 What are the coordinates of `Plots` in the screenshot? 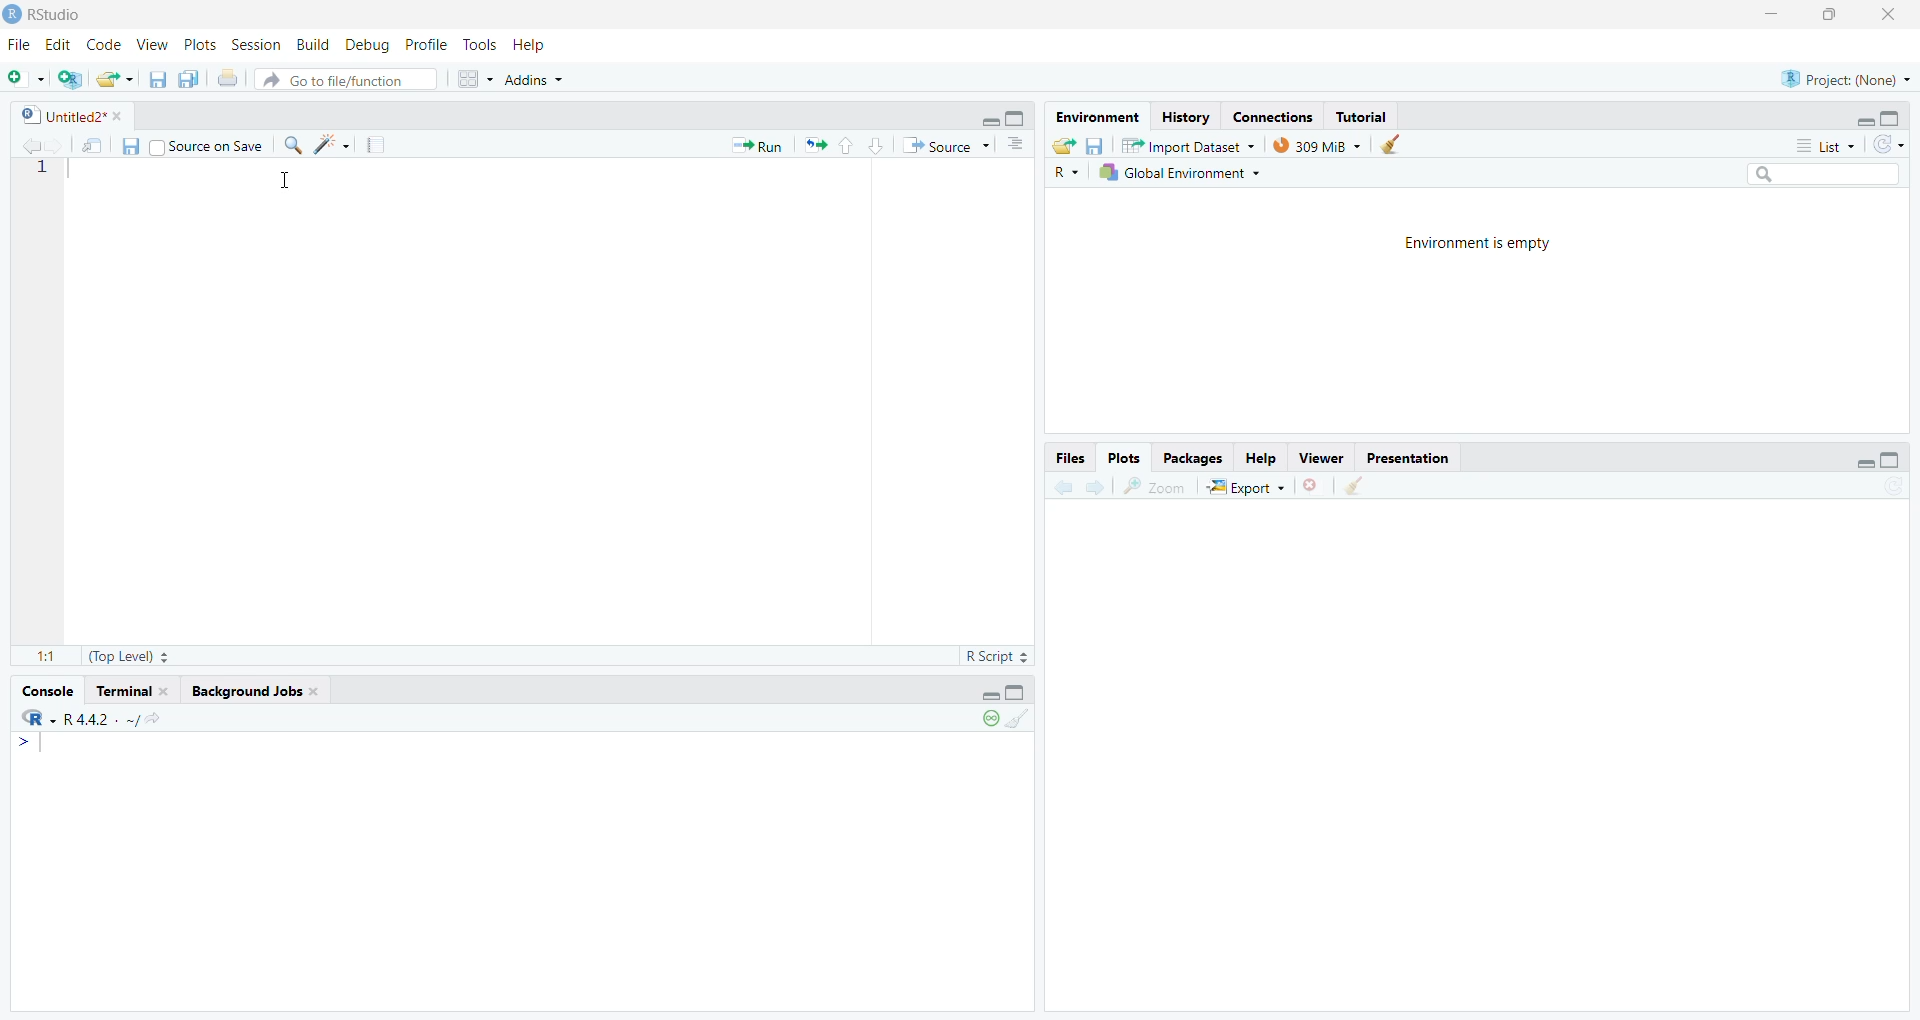 It's located at (197, 44).